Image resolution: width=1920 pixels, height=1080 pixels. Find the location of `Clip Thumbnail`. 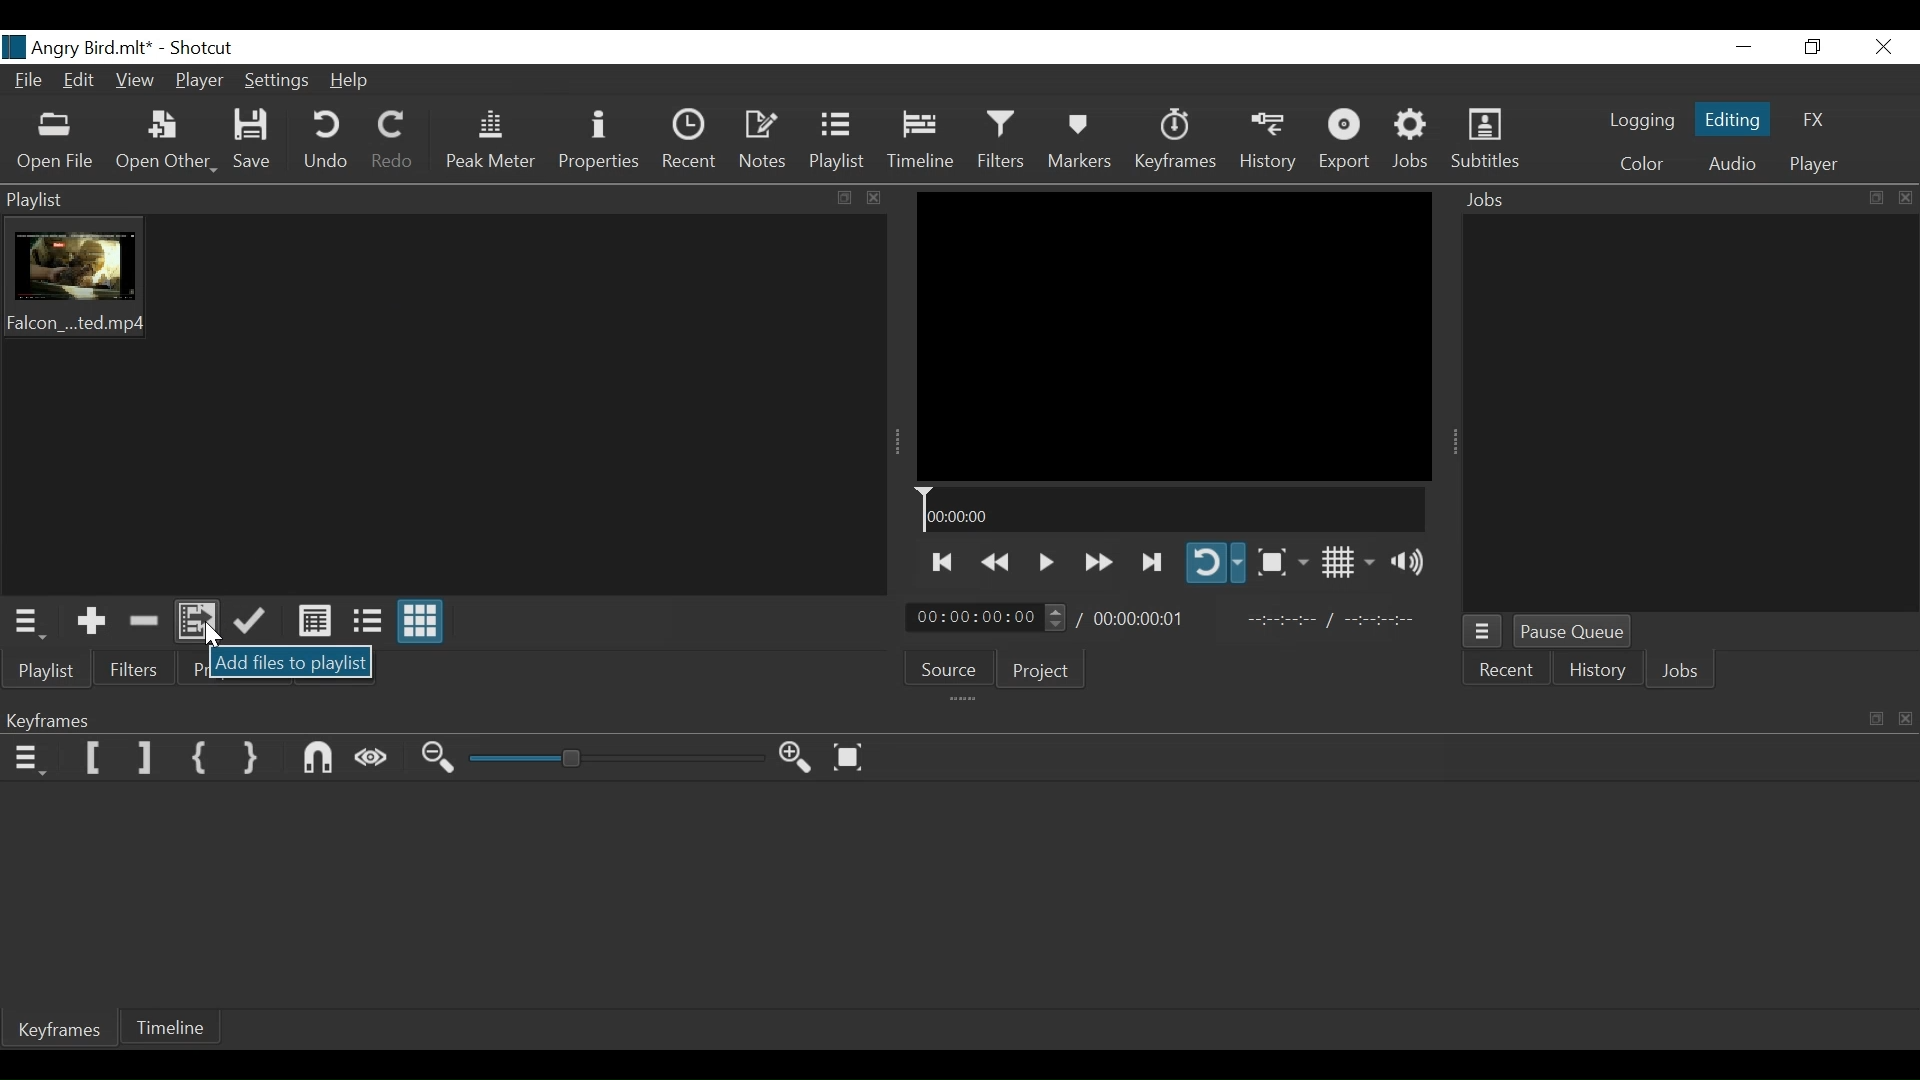

Clip Thumbnail is located at coordinates (442, 408).